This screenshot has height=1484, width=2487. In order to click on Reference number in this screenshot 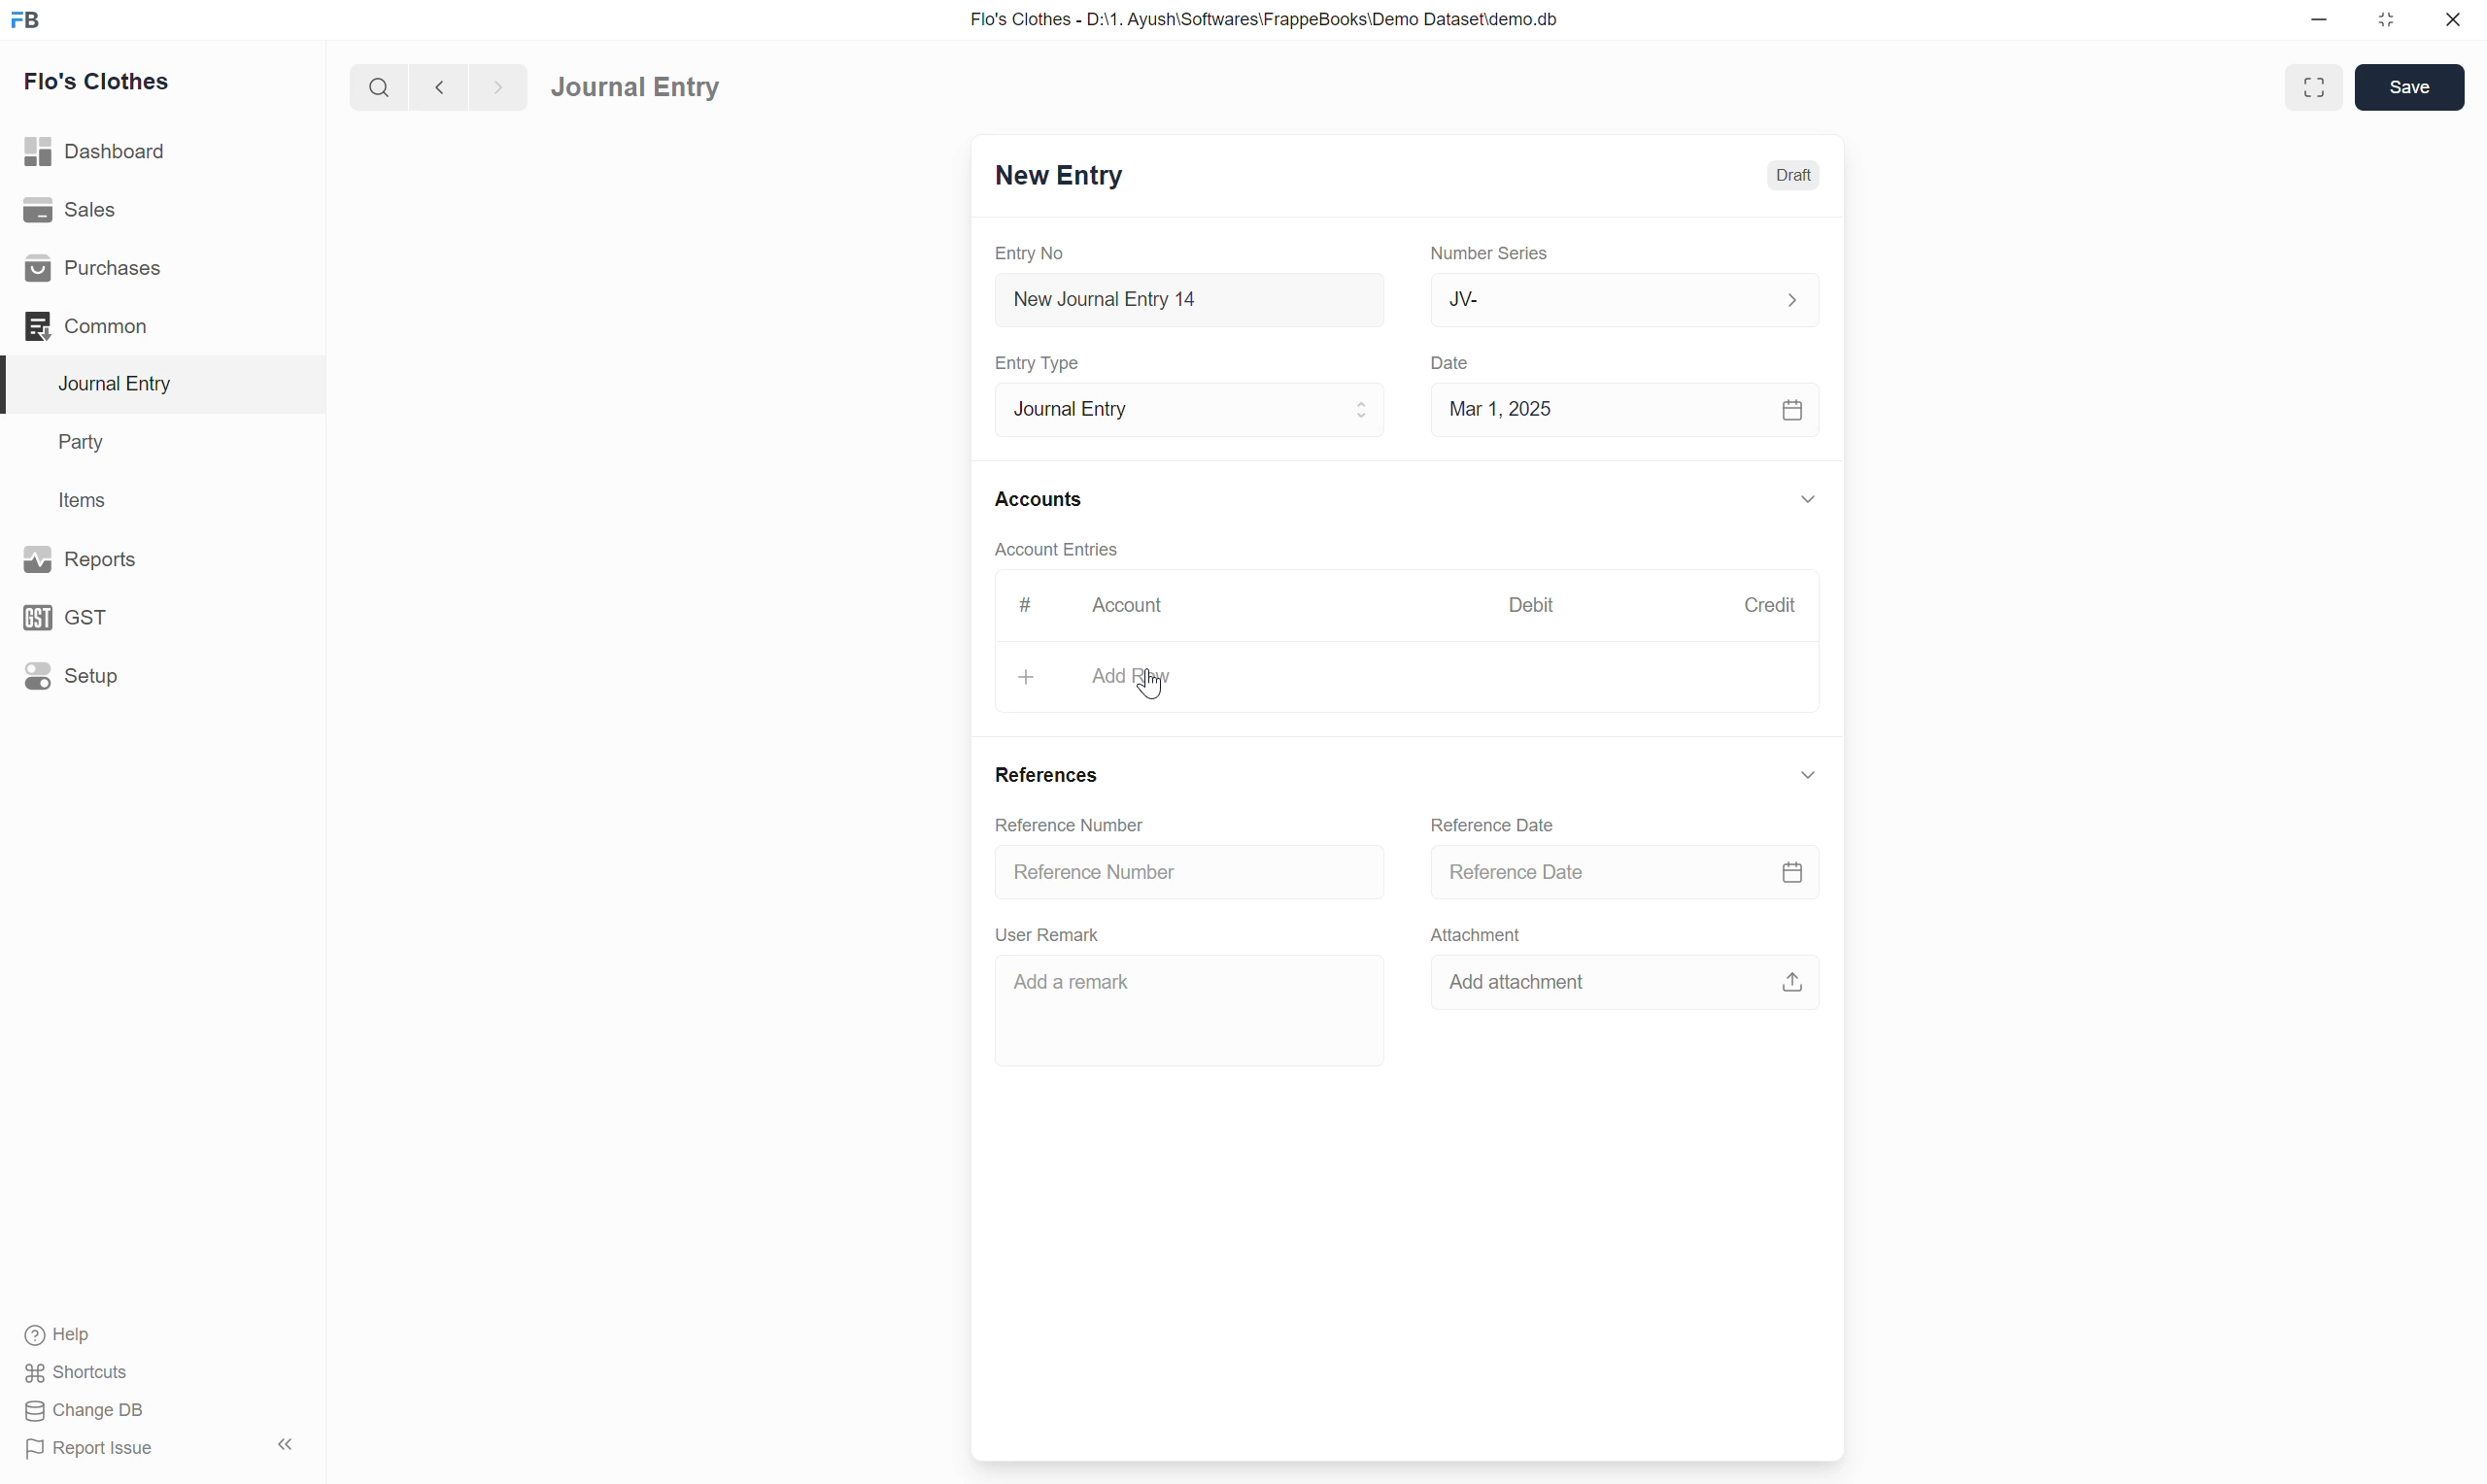, I will do `click(1090, 824)`.